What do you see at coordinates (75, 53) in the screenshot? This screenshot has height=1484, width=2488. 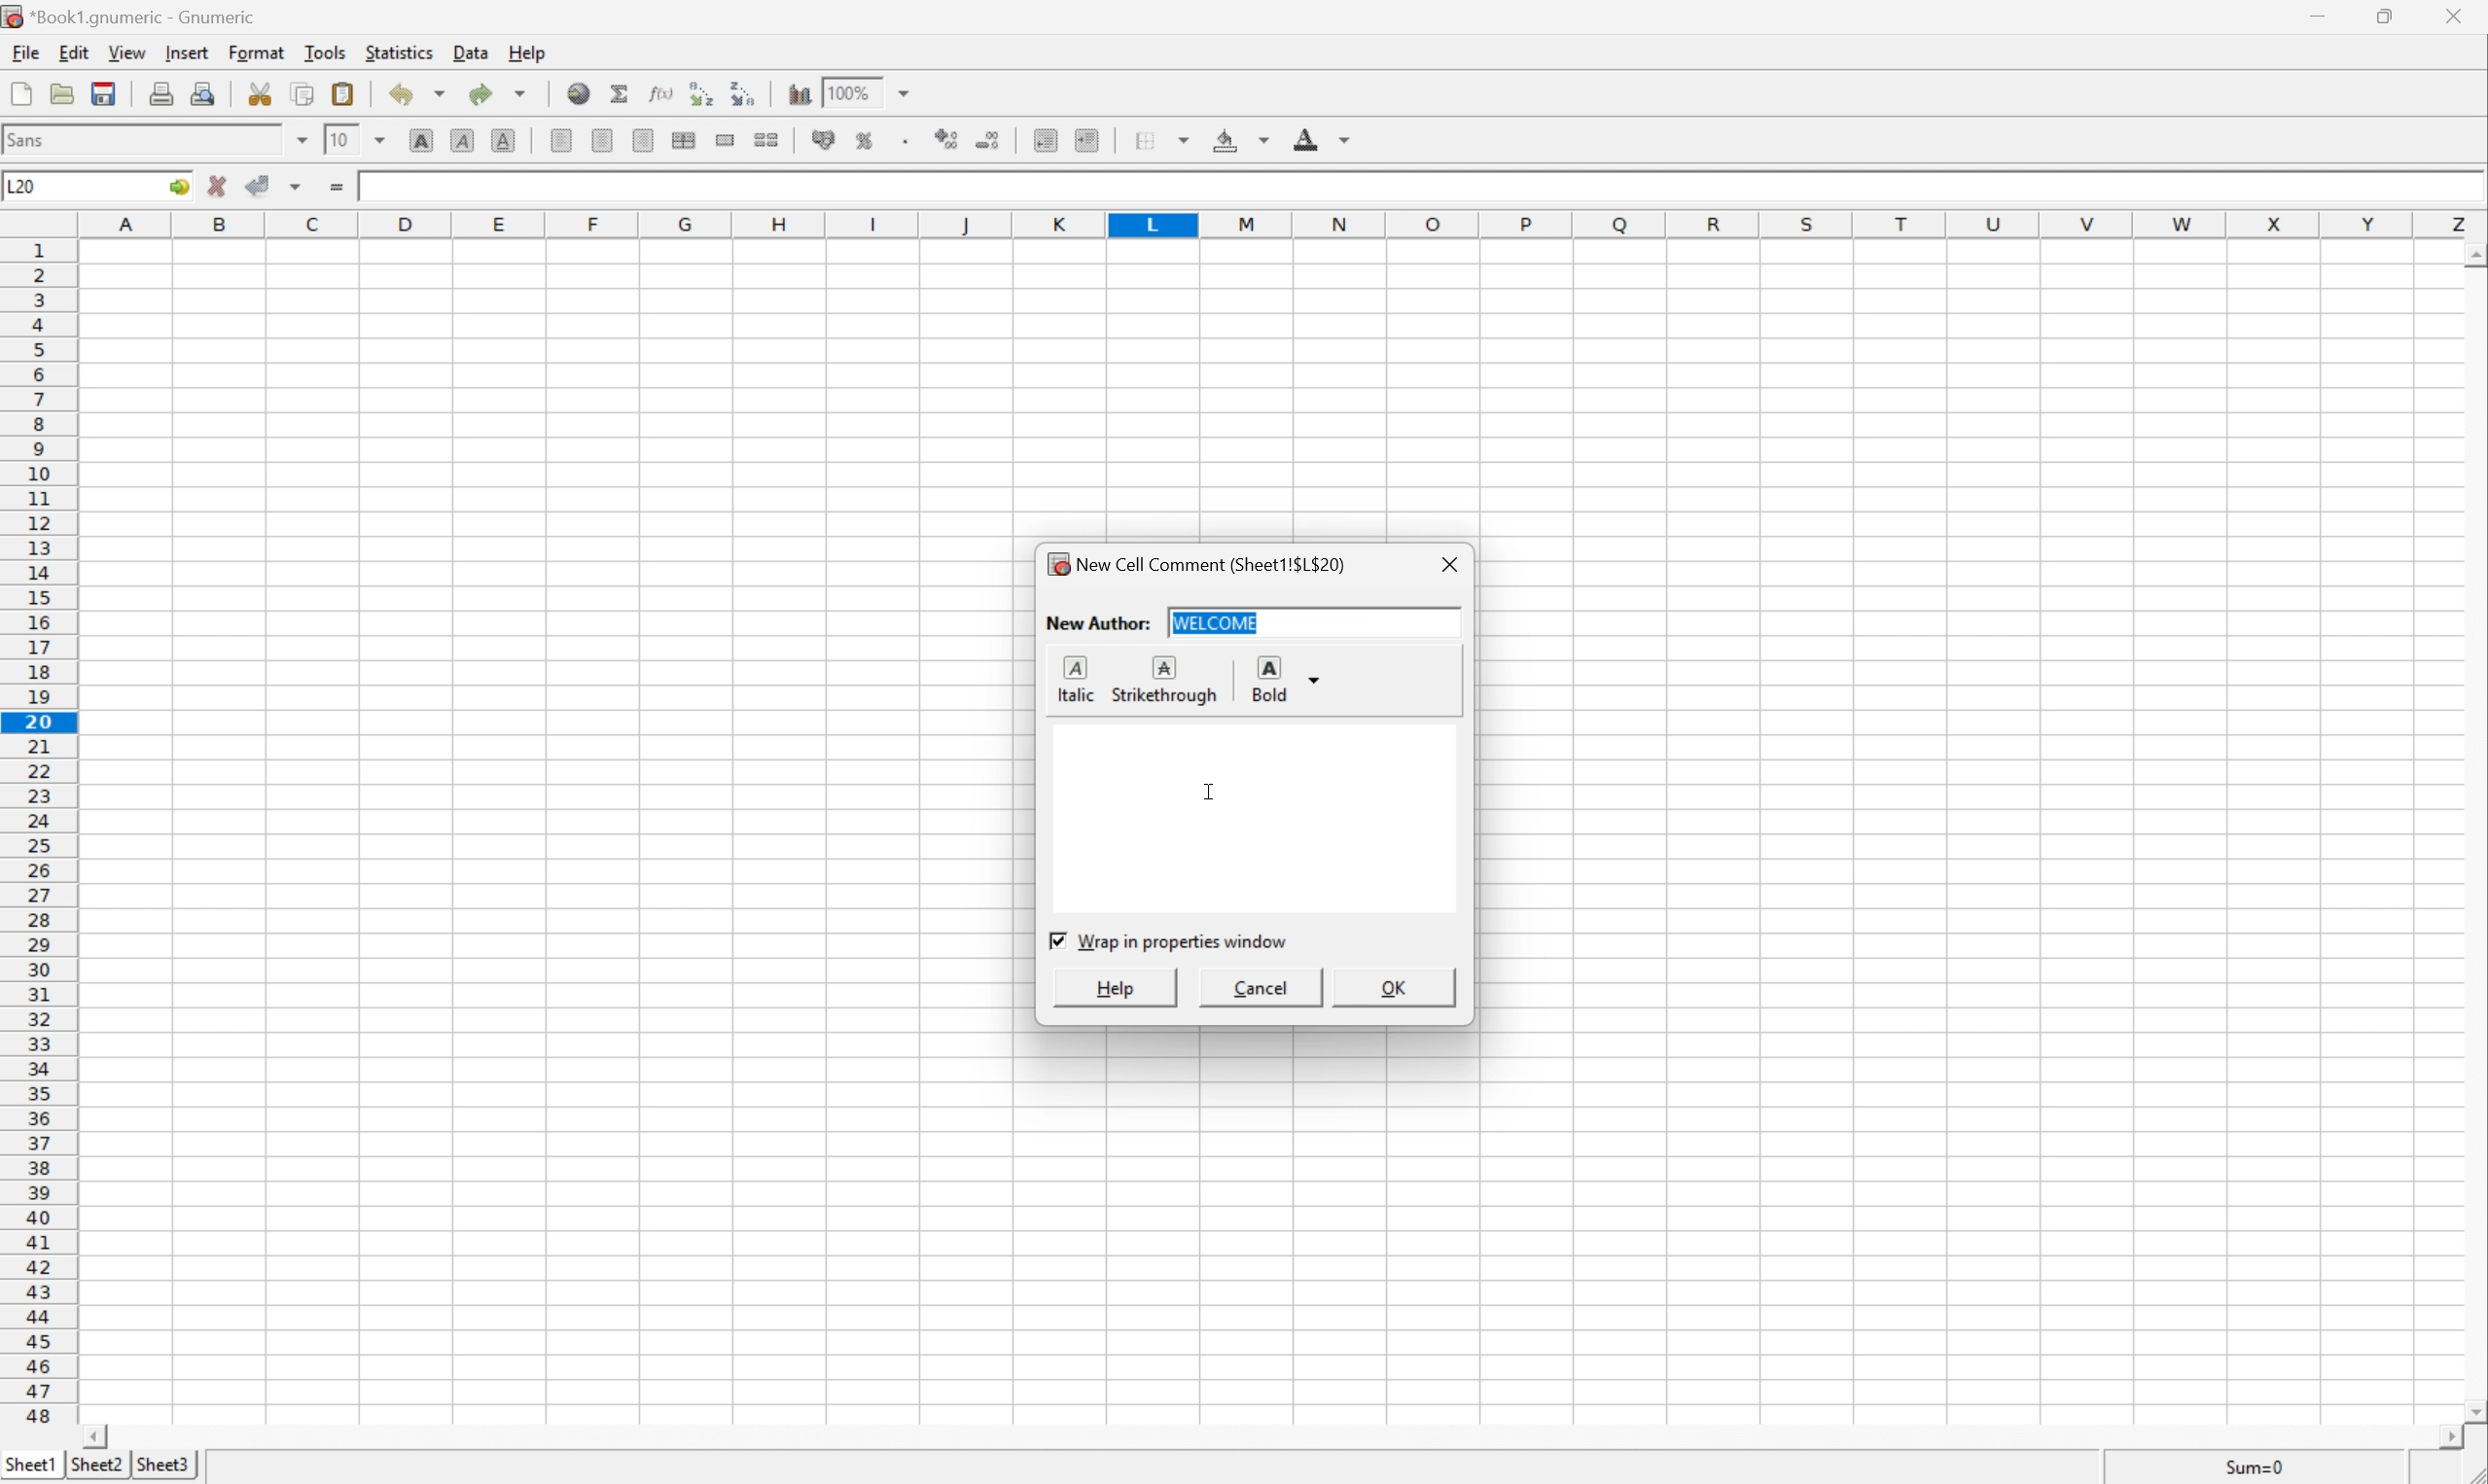 I see `Edit` at bounding box center [75, 53].